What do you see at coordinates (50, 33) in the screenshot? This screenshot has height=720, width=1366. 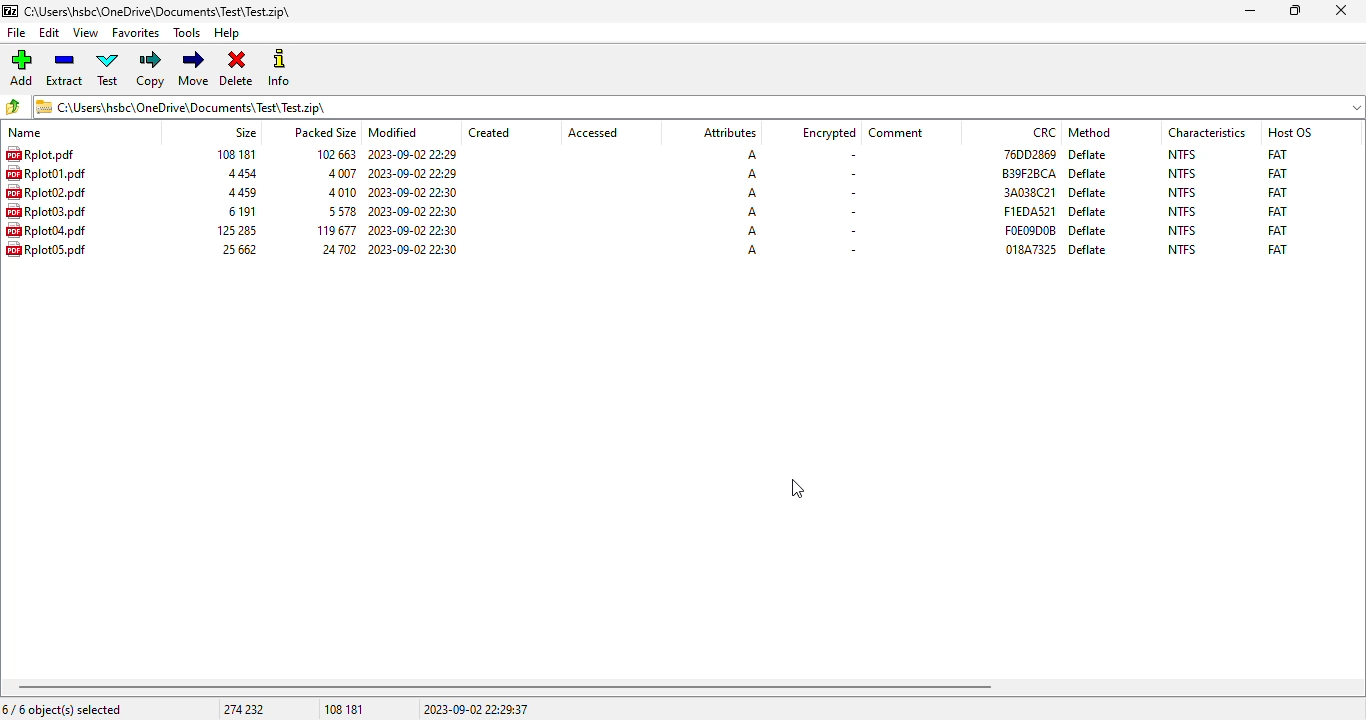 I see `edit` at bounding box center [50, 33].